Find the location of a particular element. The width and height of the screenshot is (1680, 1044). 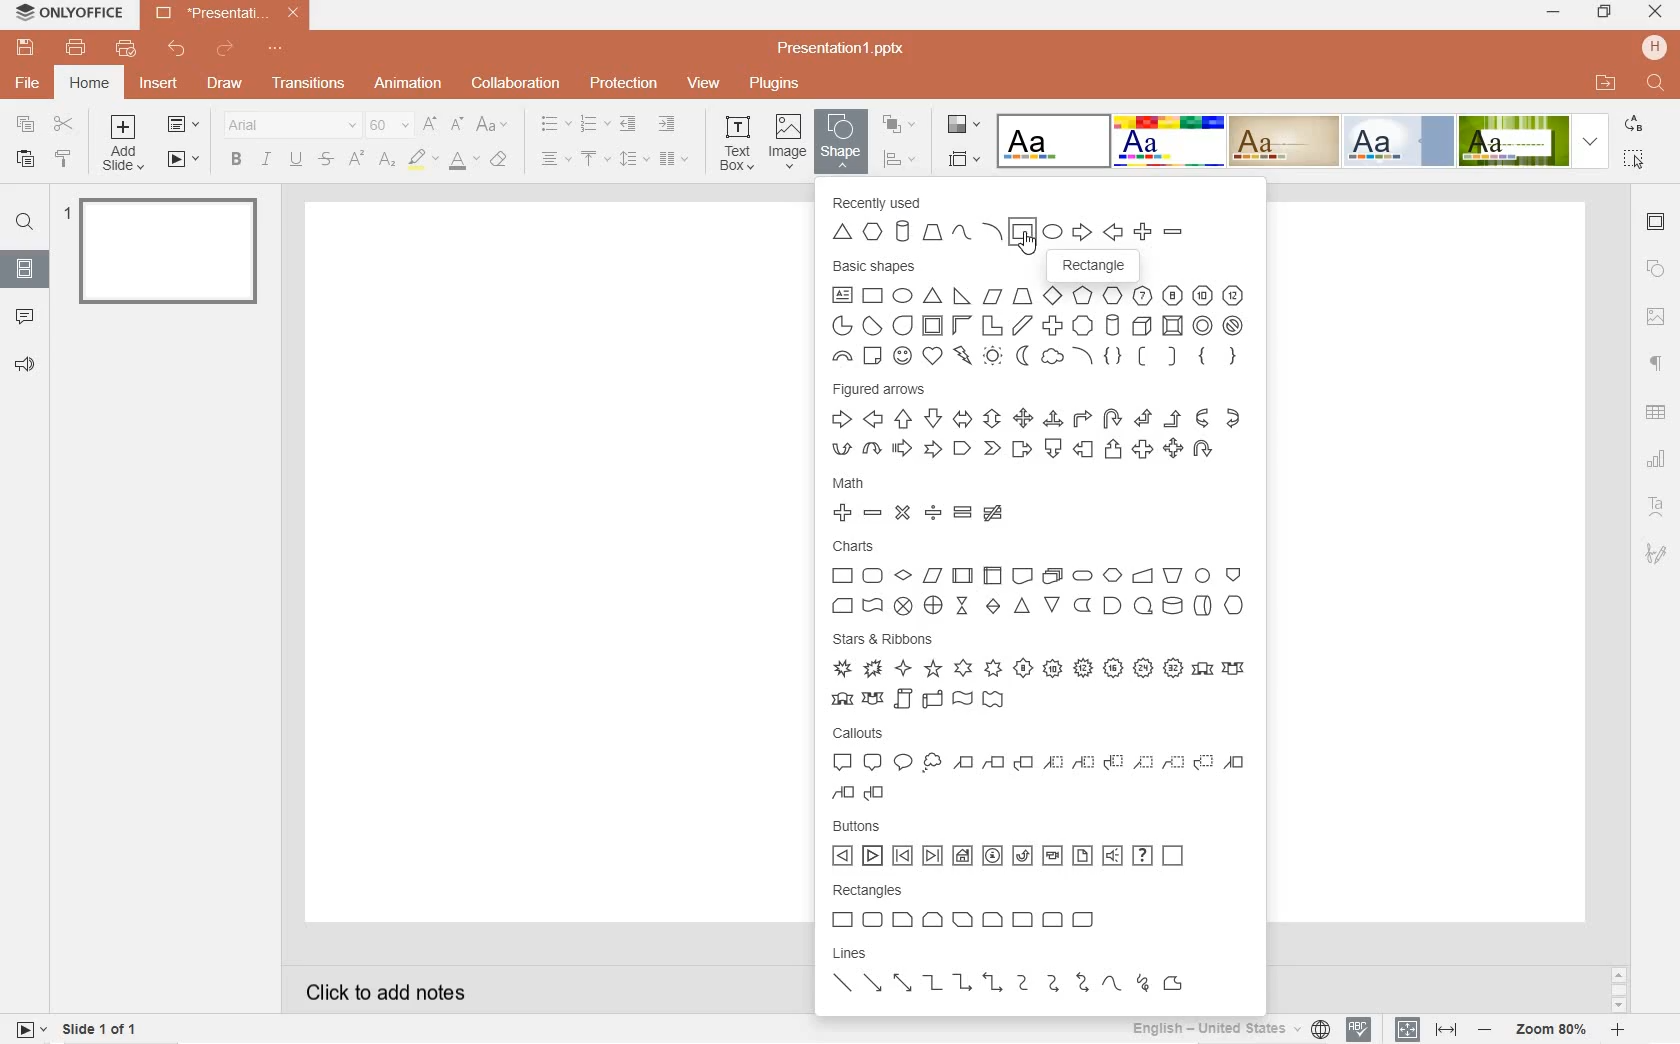

Left Brace is located at coordinates (1205, 356).